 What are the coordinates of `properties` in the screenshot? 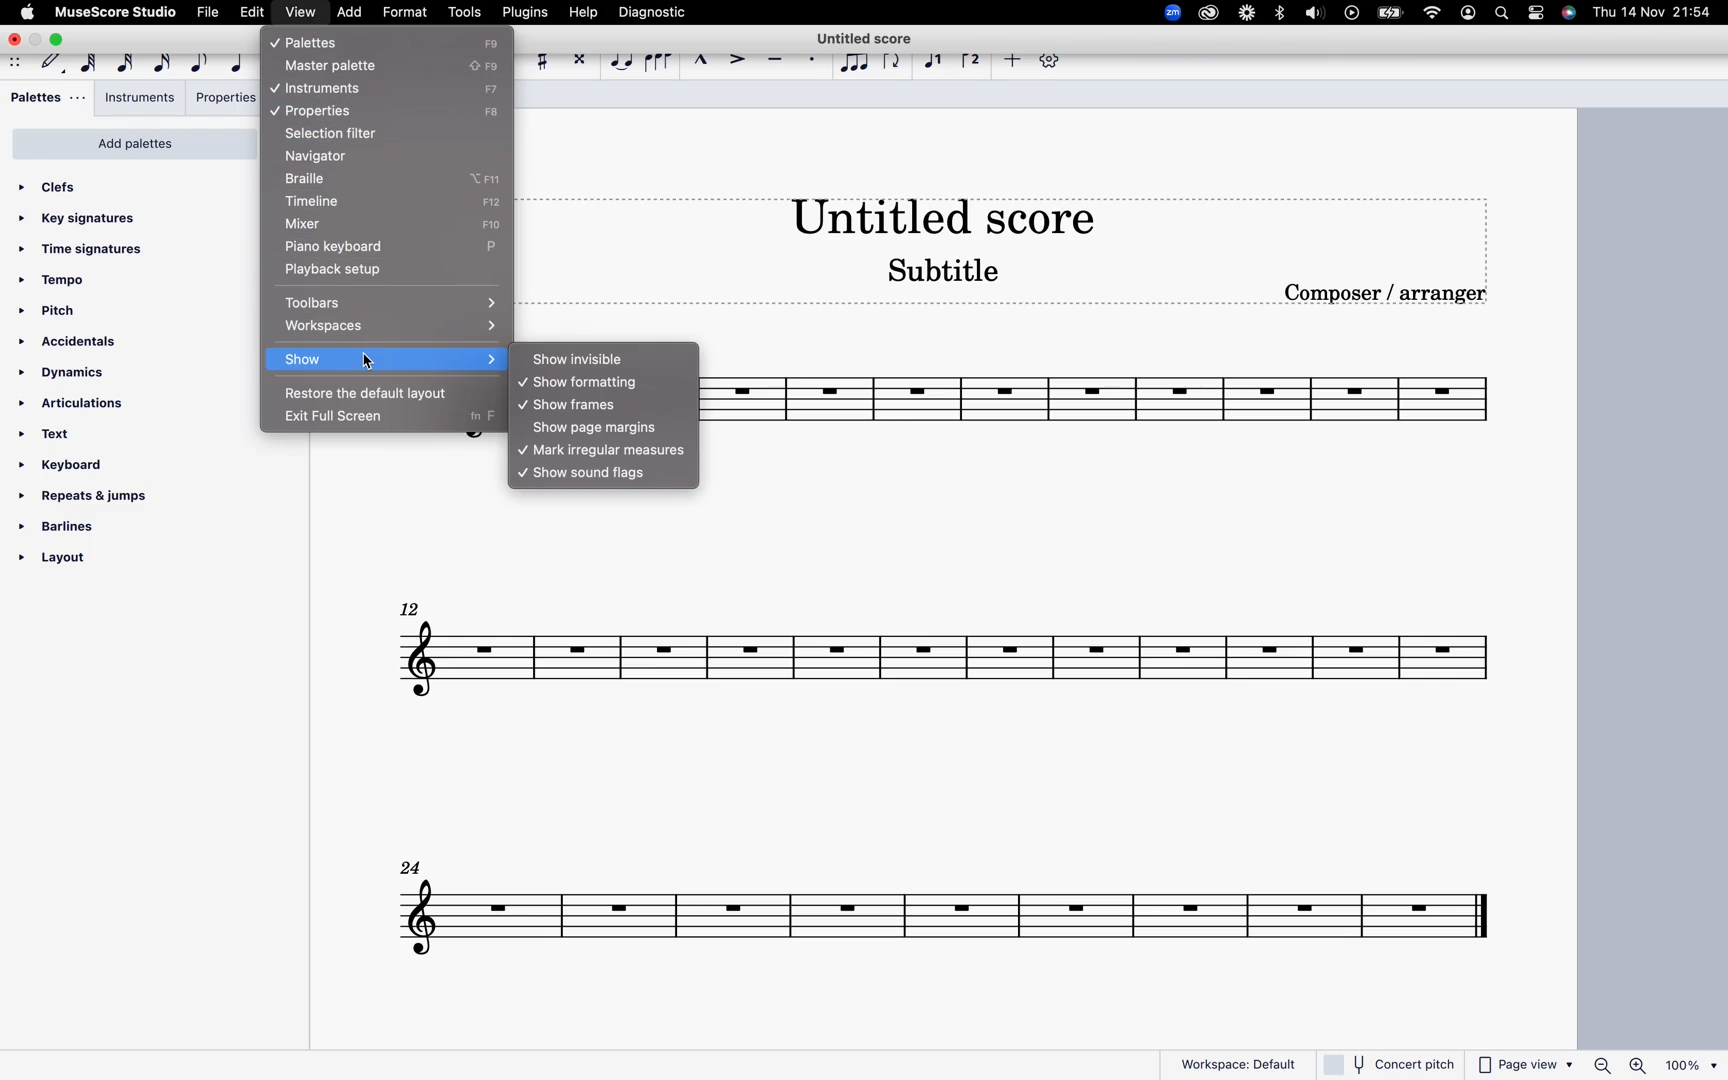 It's located at (221, 100).